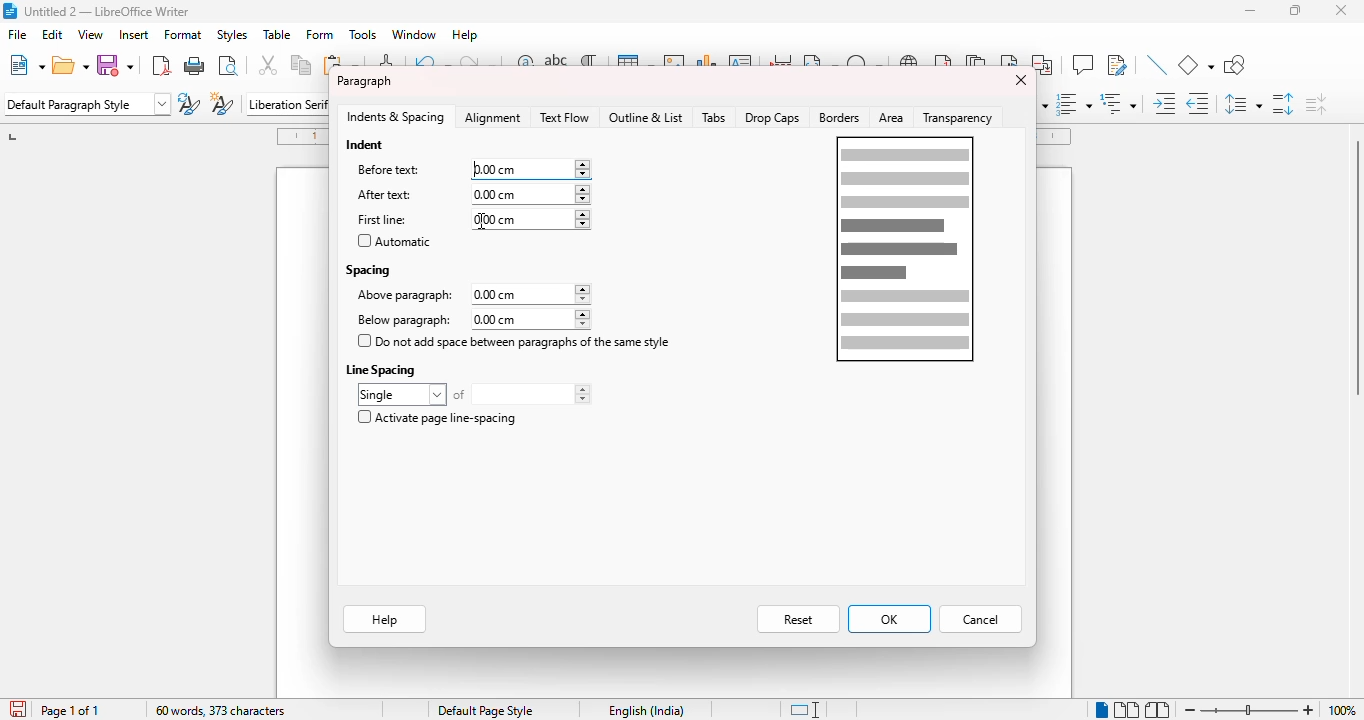 The width and height of the screenshot is (1364, 720). Describe the element at coordinates (564, 117) in the screenshot. I see `text flow` at that location.